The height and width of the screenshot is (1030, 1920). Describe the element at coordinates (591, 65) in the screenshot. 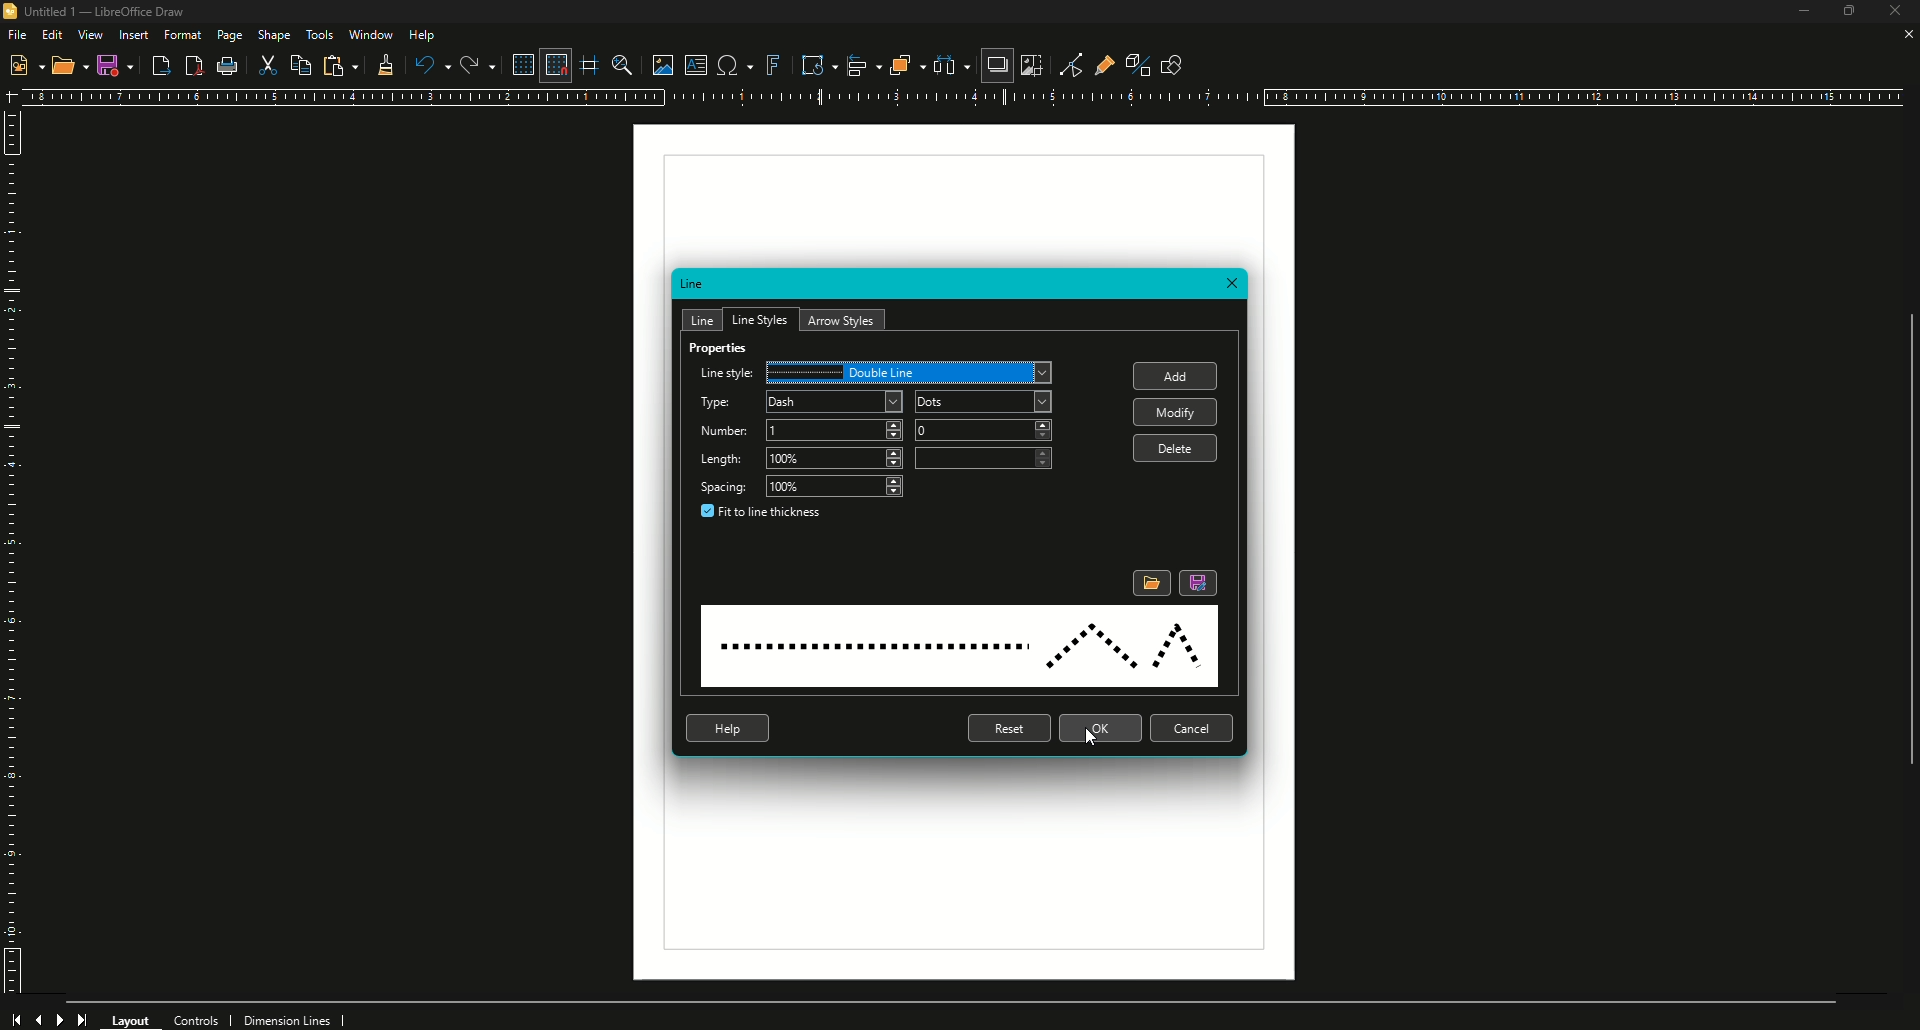

I see `Helplines` at that location.